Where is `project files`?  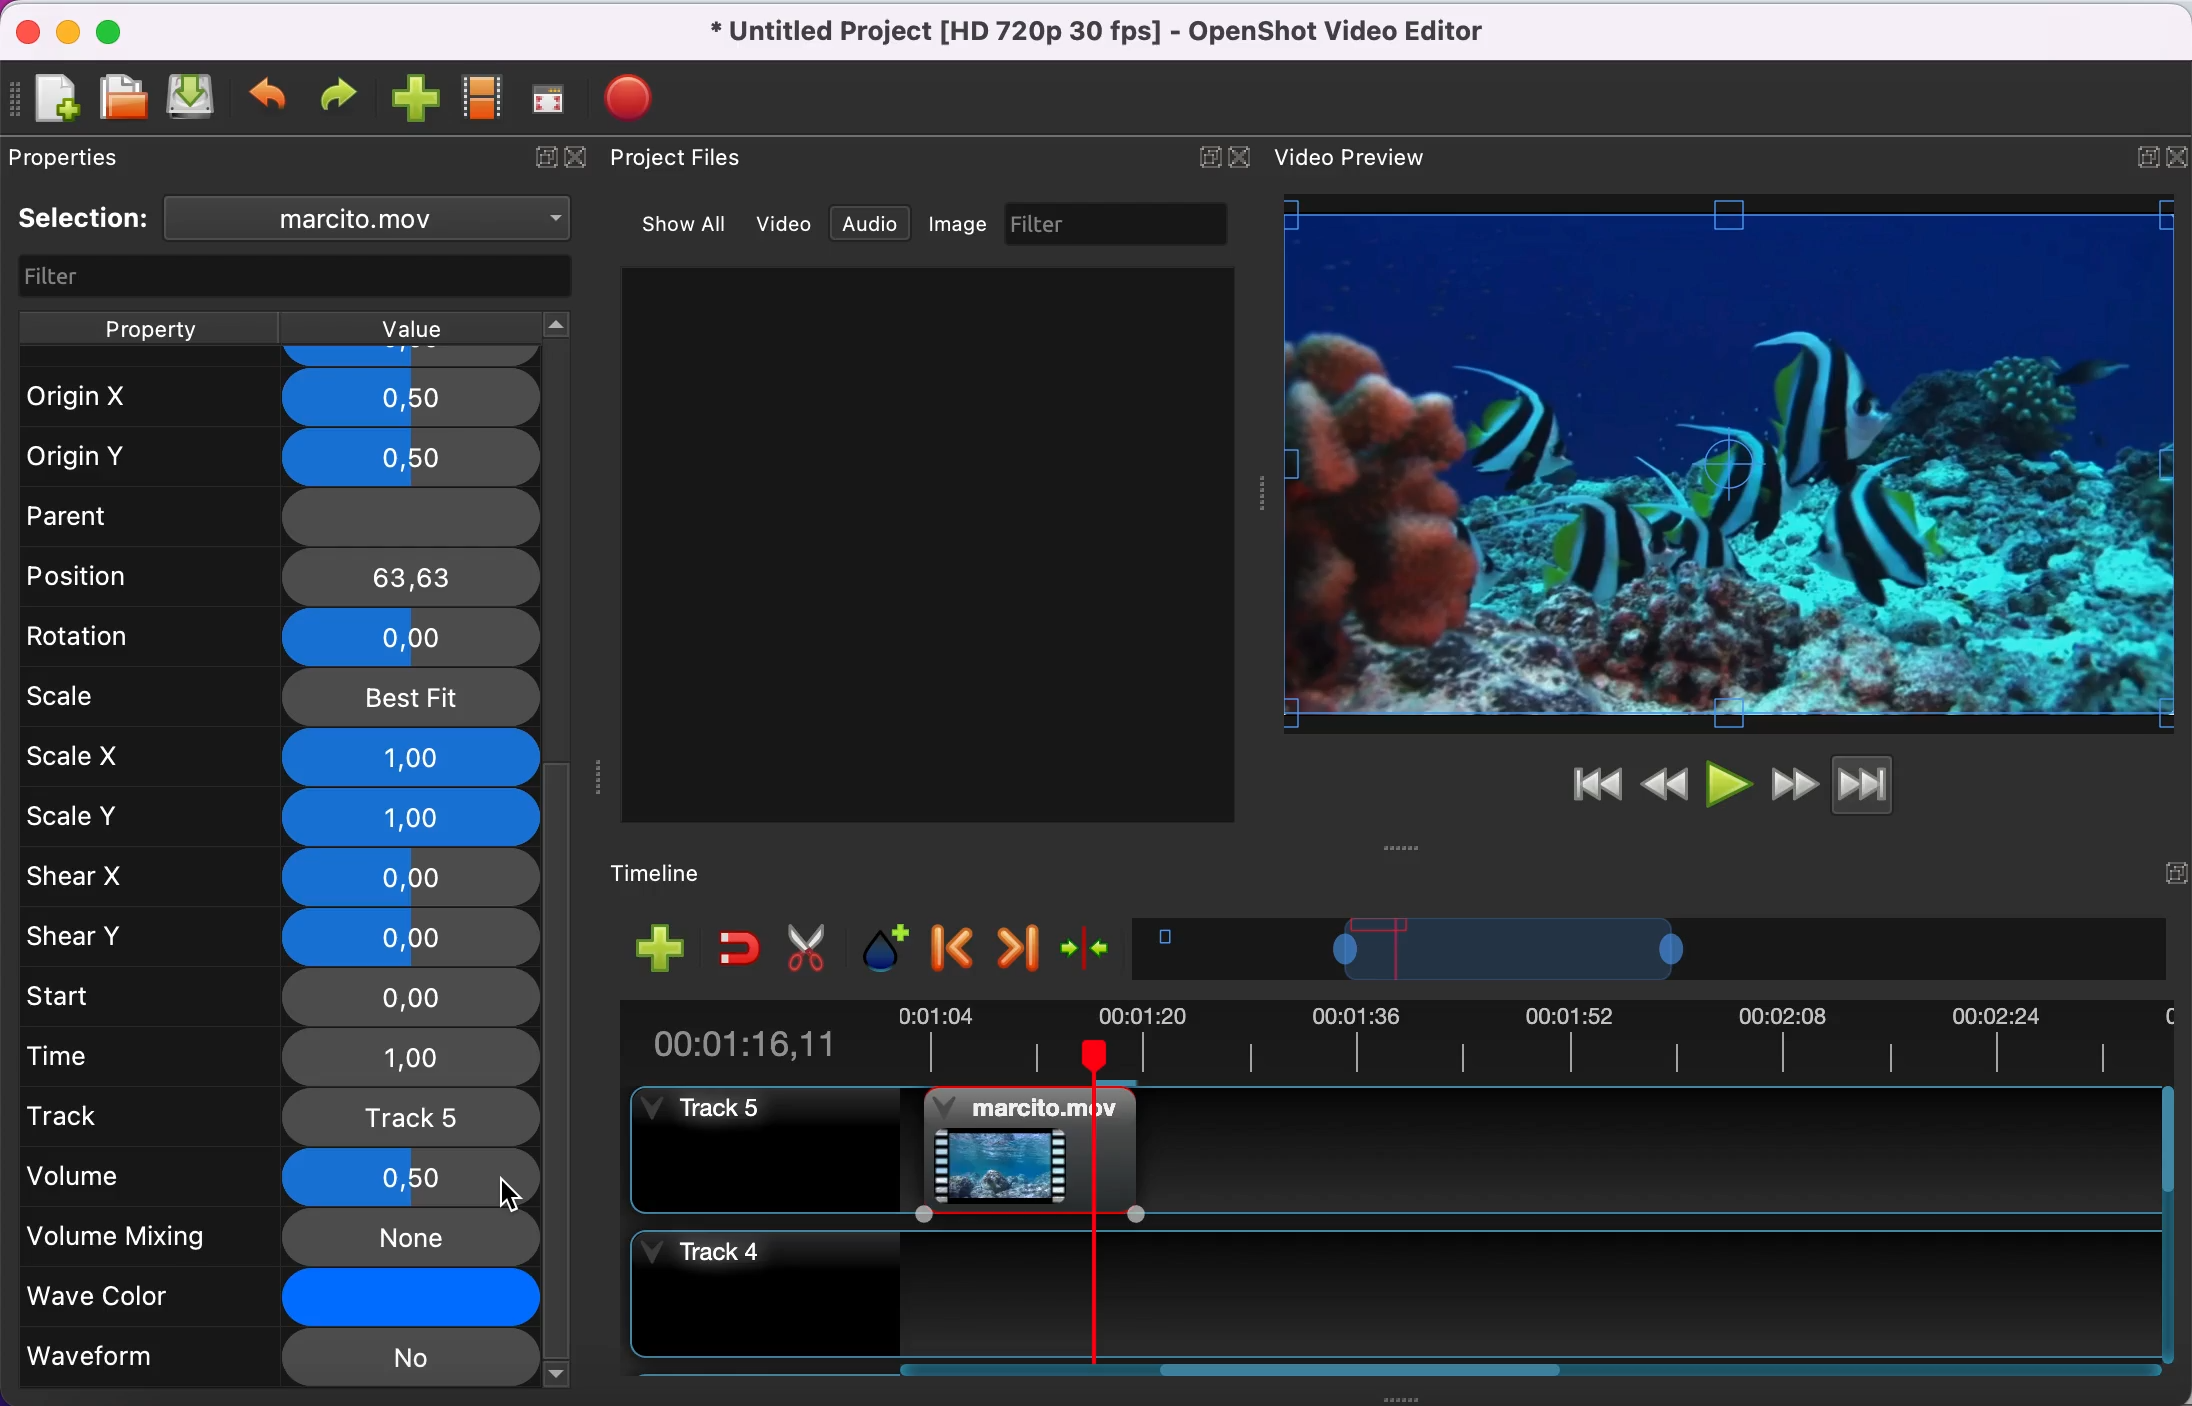
project files is located at coordinates (695, 160).